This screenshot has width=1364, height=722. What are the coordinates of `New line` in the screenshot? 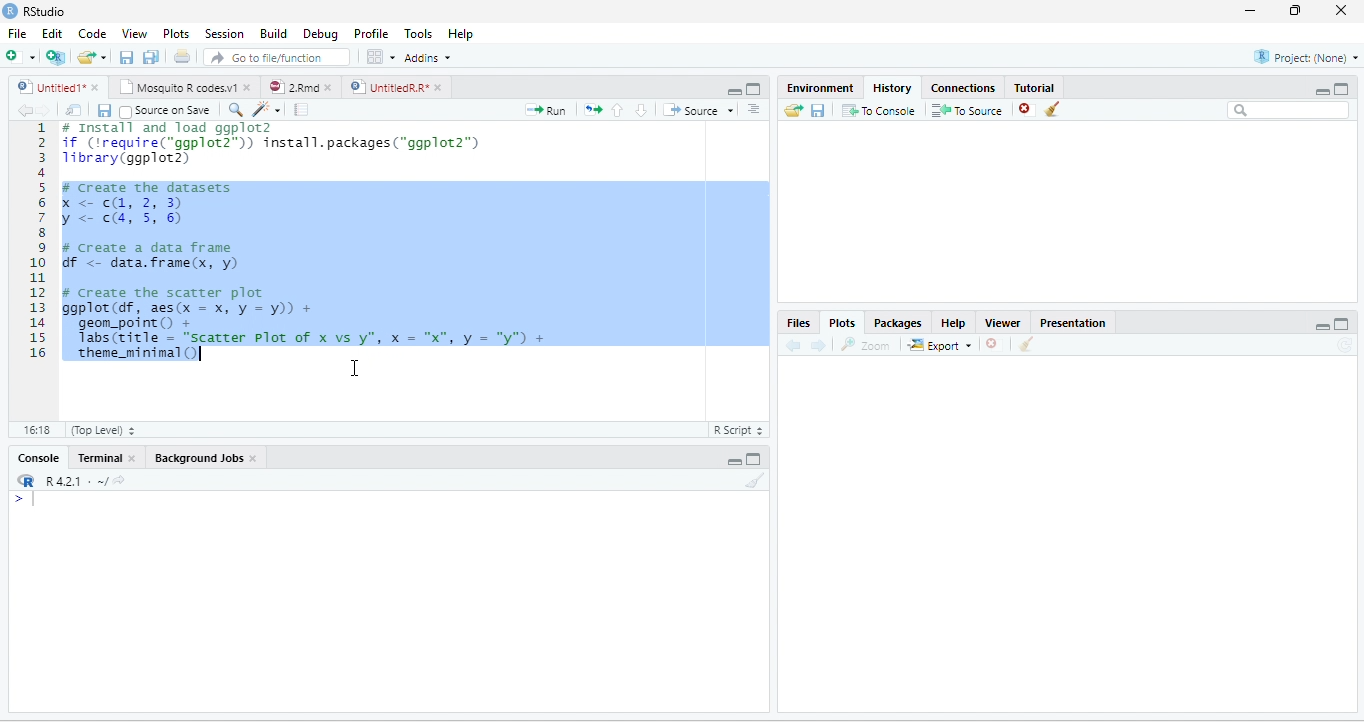 It's located at (25, 498).